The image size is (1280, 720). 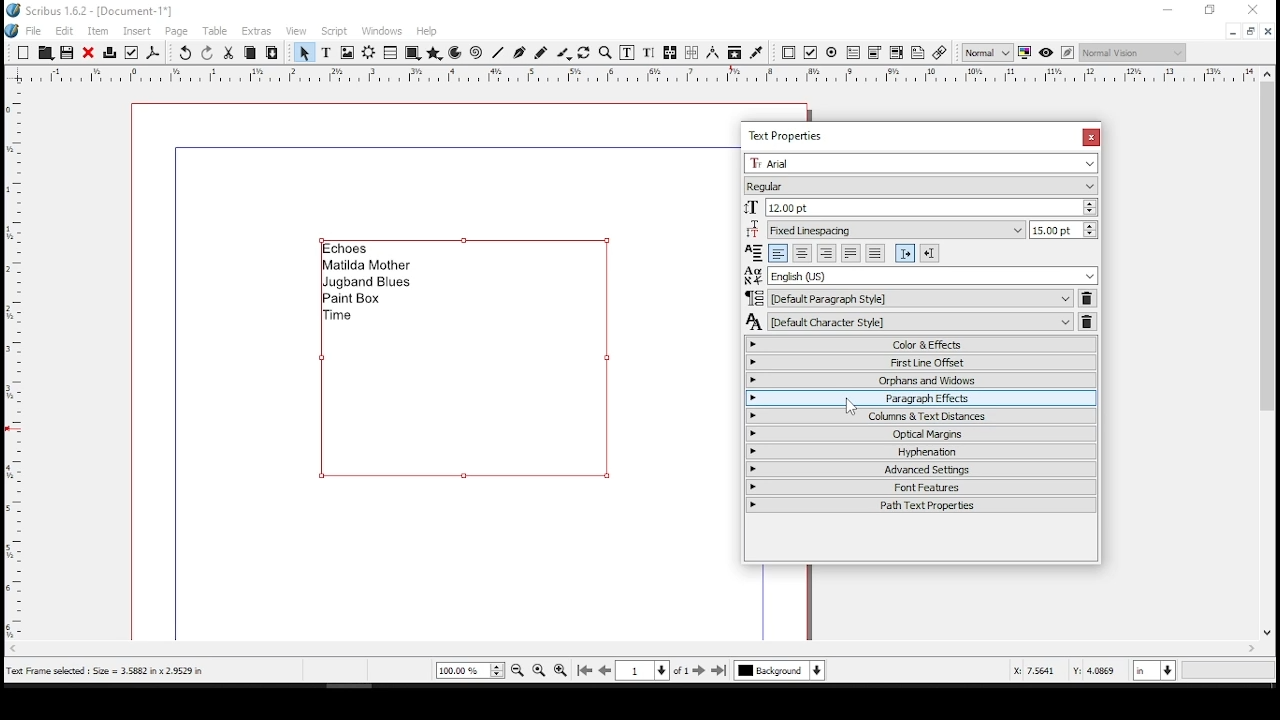 I want to click on select item, so click(x=304, y=52).